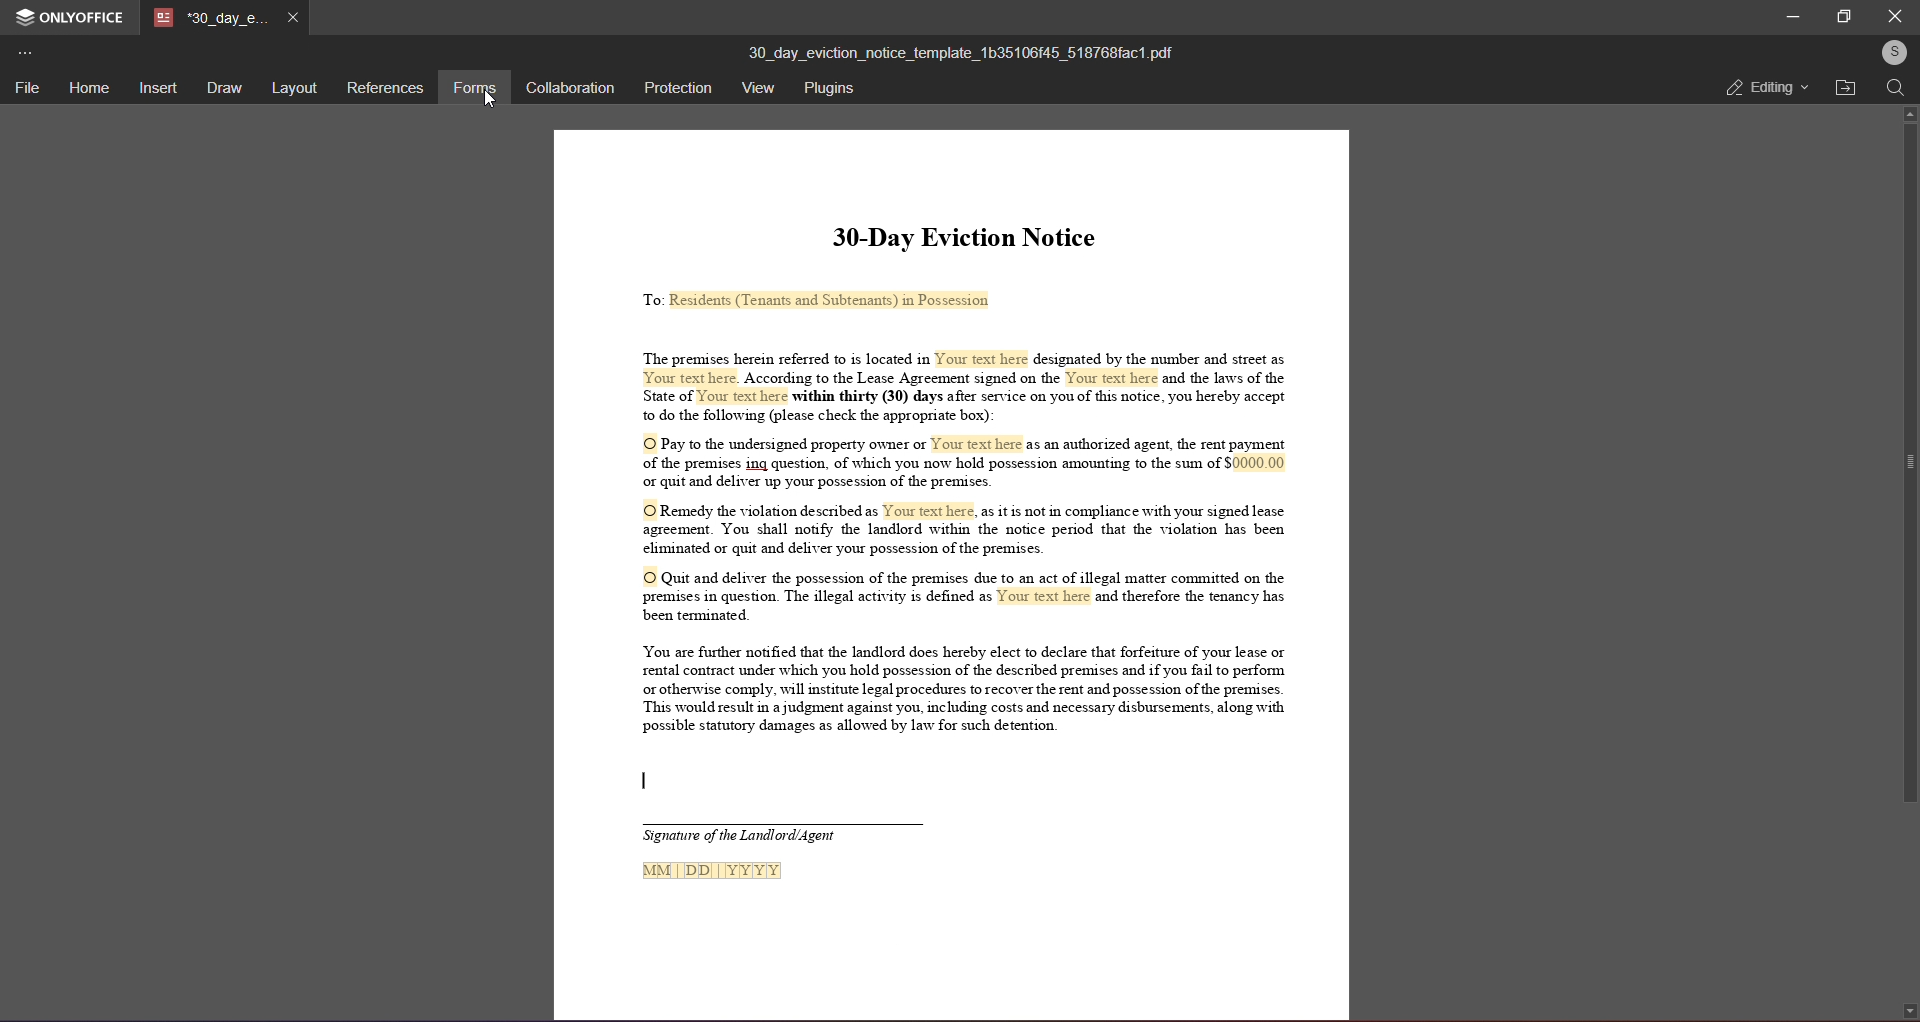 The width and height of the screenshot is (1920, 1022). What do you see at coordinates (754, 87) in the screenshot?
I see `view` at bounding box center [754, 87].